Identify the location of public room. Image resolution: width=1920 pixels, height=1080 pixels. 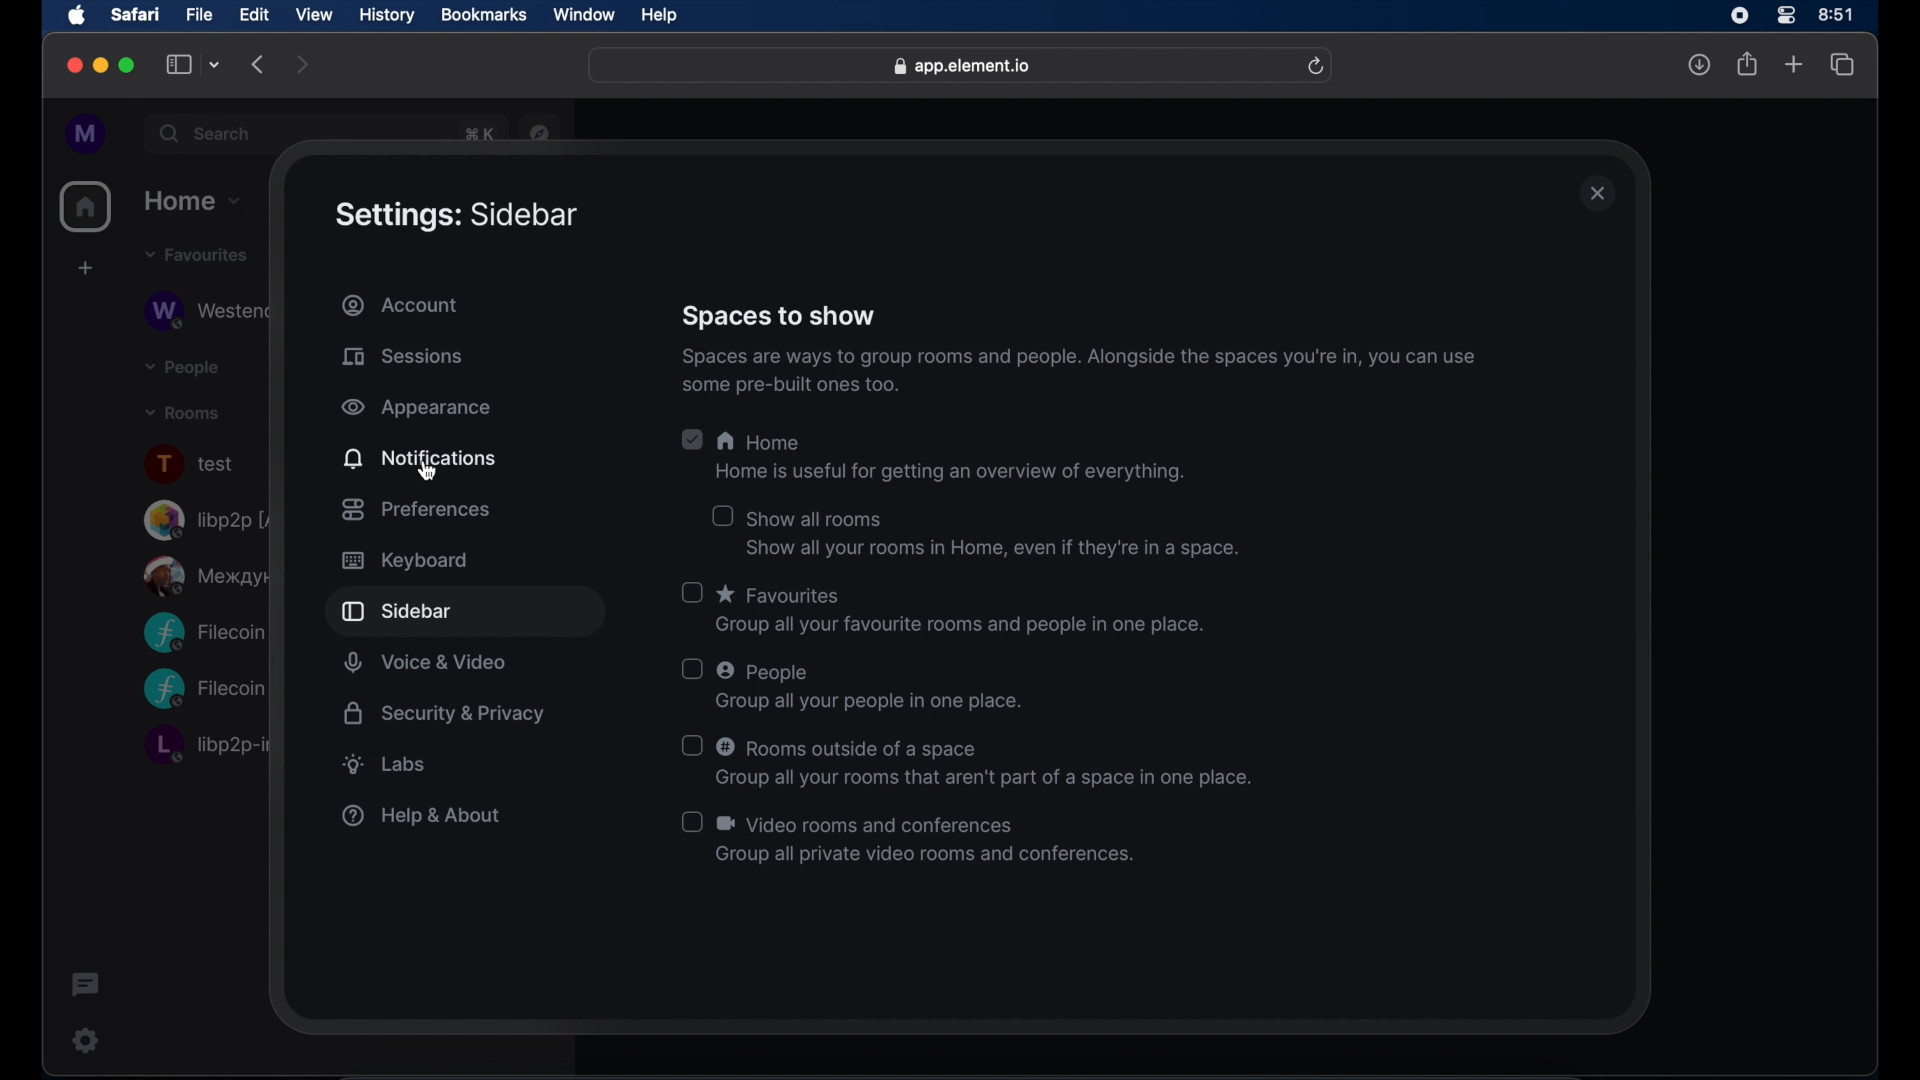
(209, 576).